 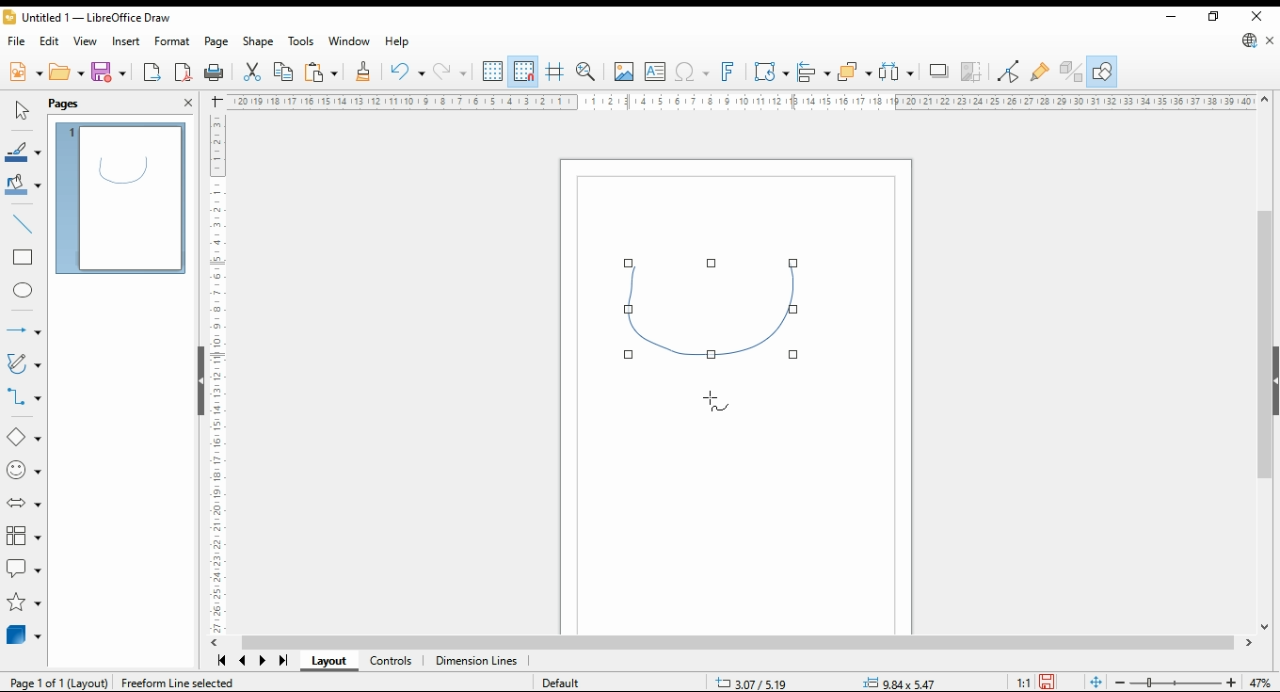 I want to click on new, so click(x=25, y=73).